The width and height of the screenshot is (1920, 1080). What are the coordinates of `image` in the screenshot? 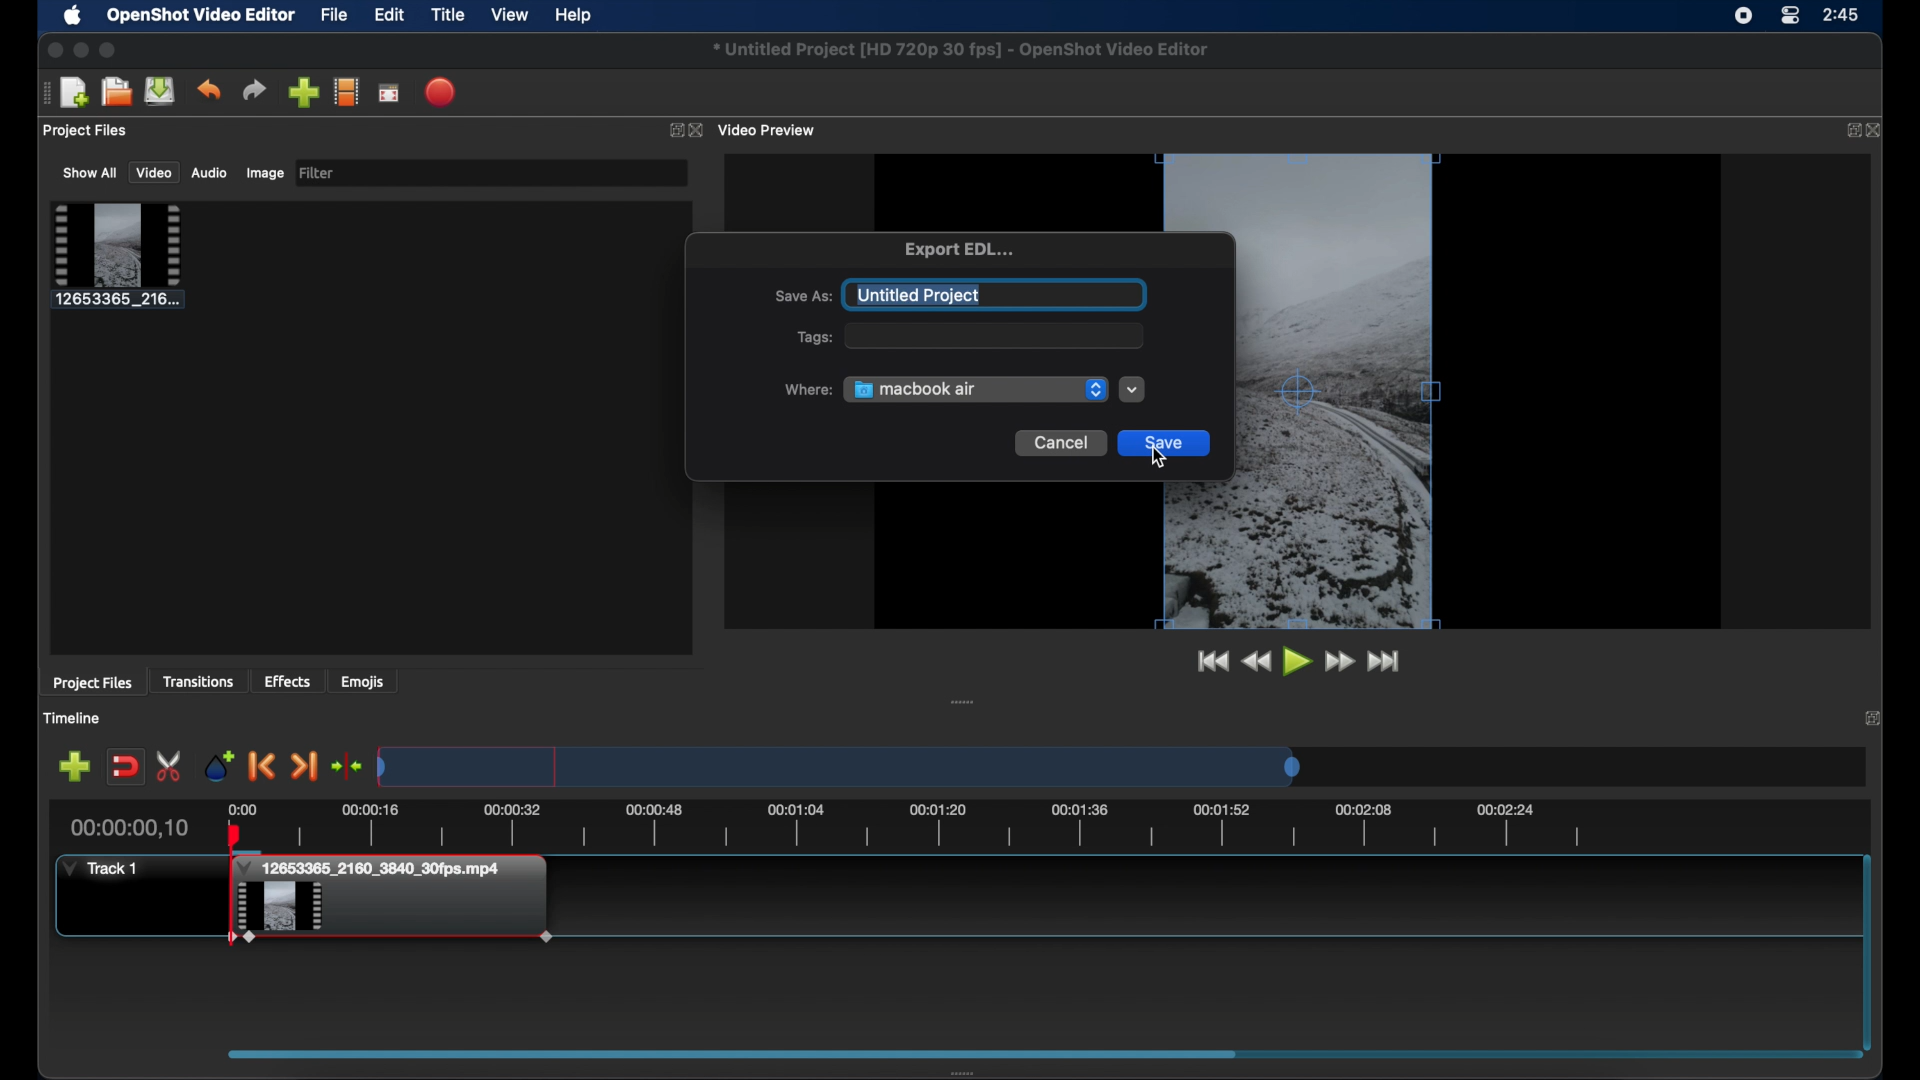 It's located at (263, 173).